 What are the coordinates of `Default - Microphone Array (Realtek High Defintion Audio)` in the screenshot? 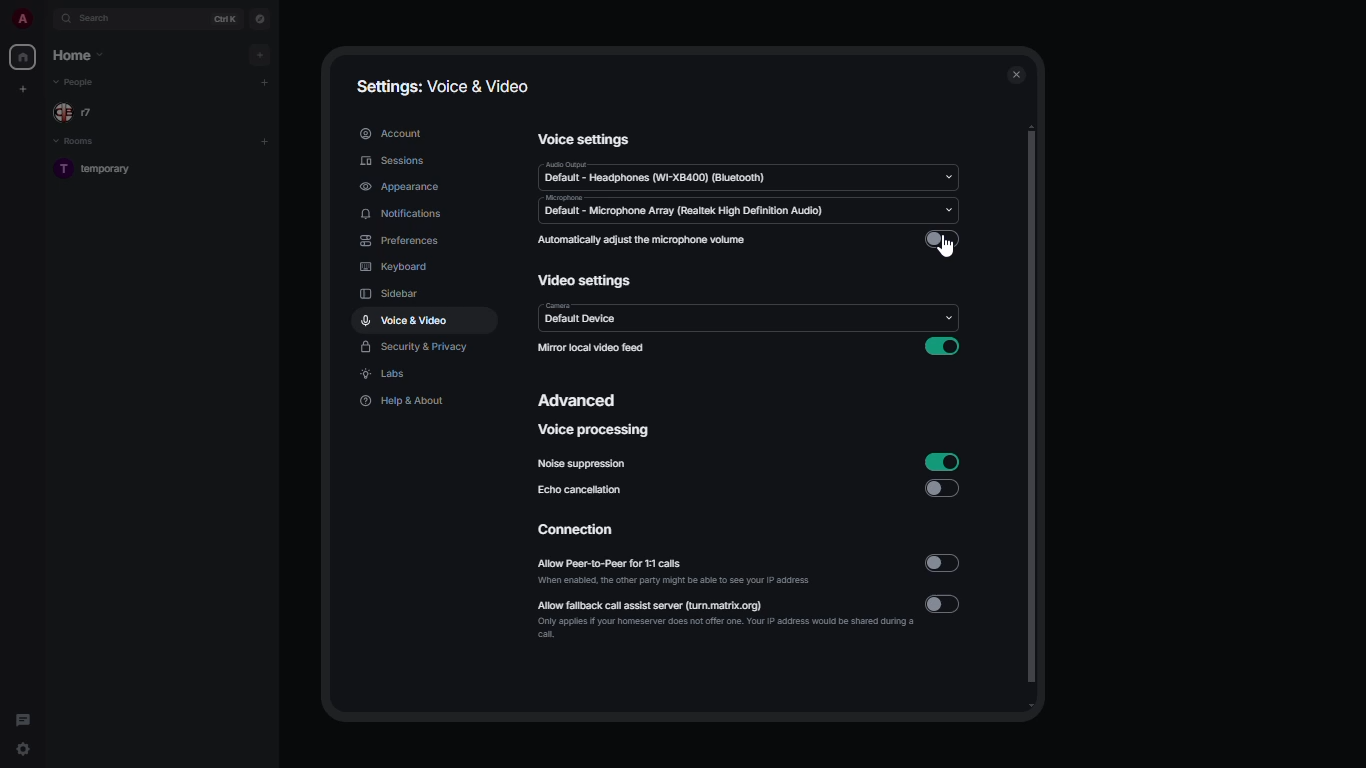 It's located at (714, 209).